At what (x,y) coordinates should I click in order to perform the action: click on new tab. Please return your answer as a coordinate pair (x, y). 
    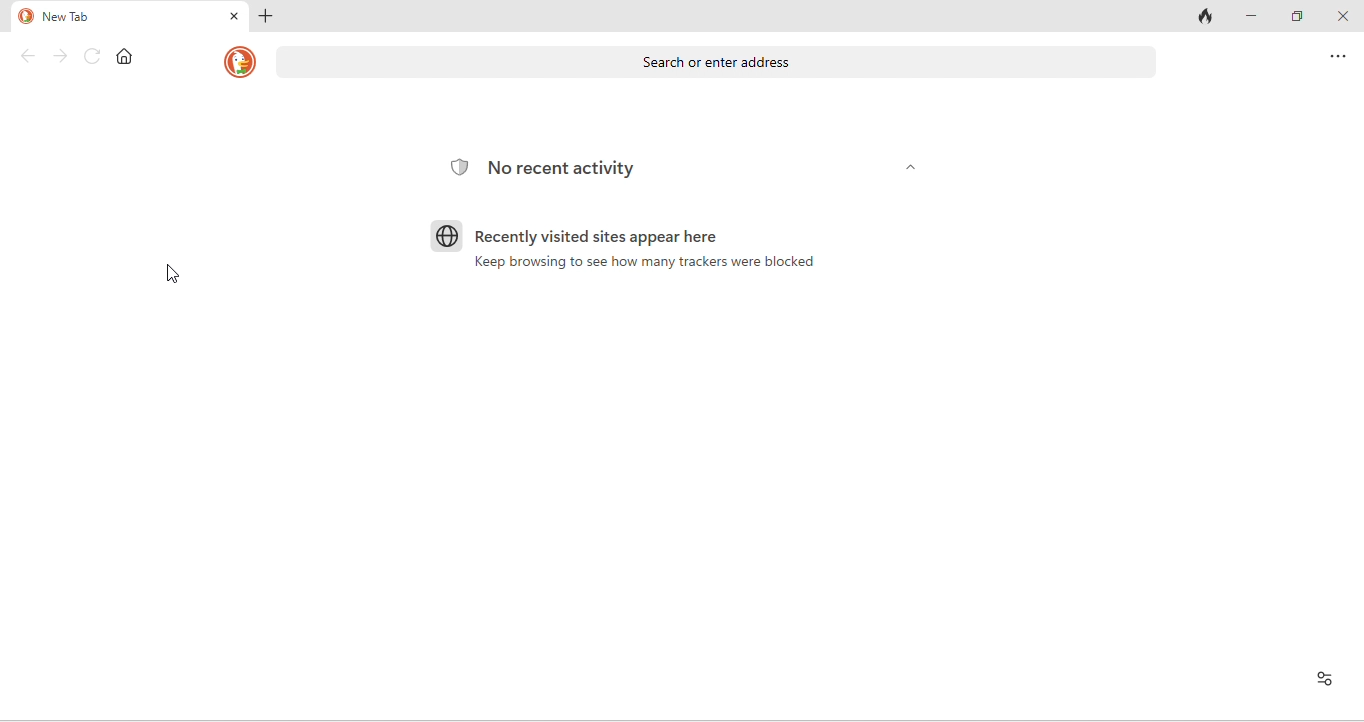
    Looking at the image, I should click on (68, 18).